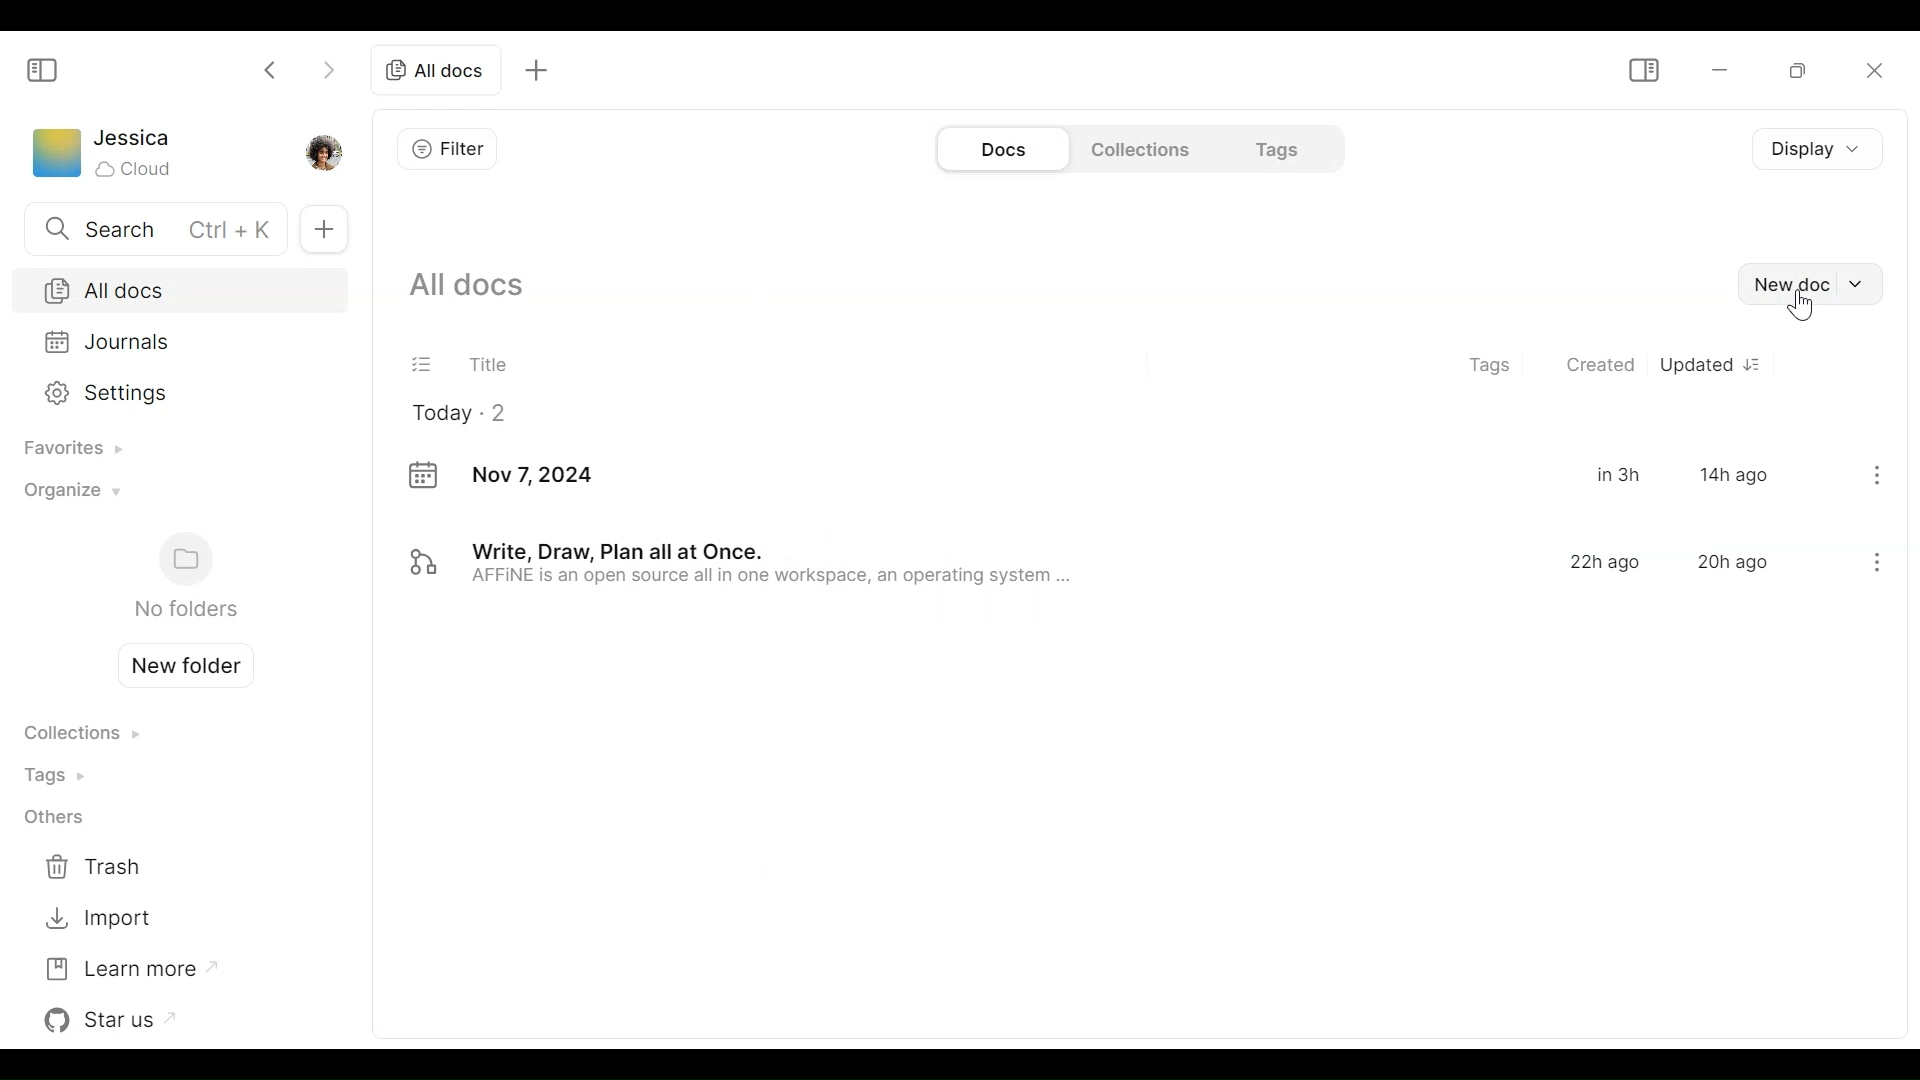  Describe the element at coordinates (533, 68) in the screenshot. I see `Add a new tab` at that location.